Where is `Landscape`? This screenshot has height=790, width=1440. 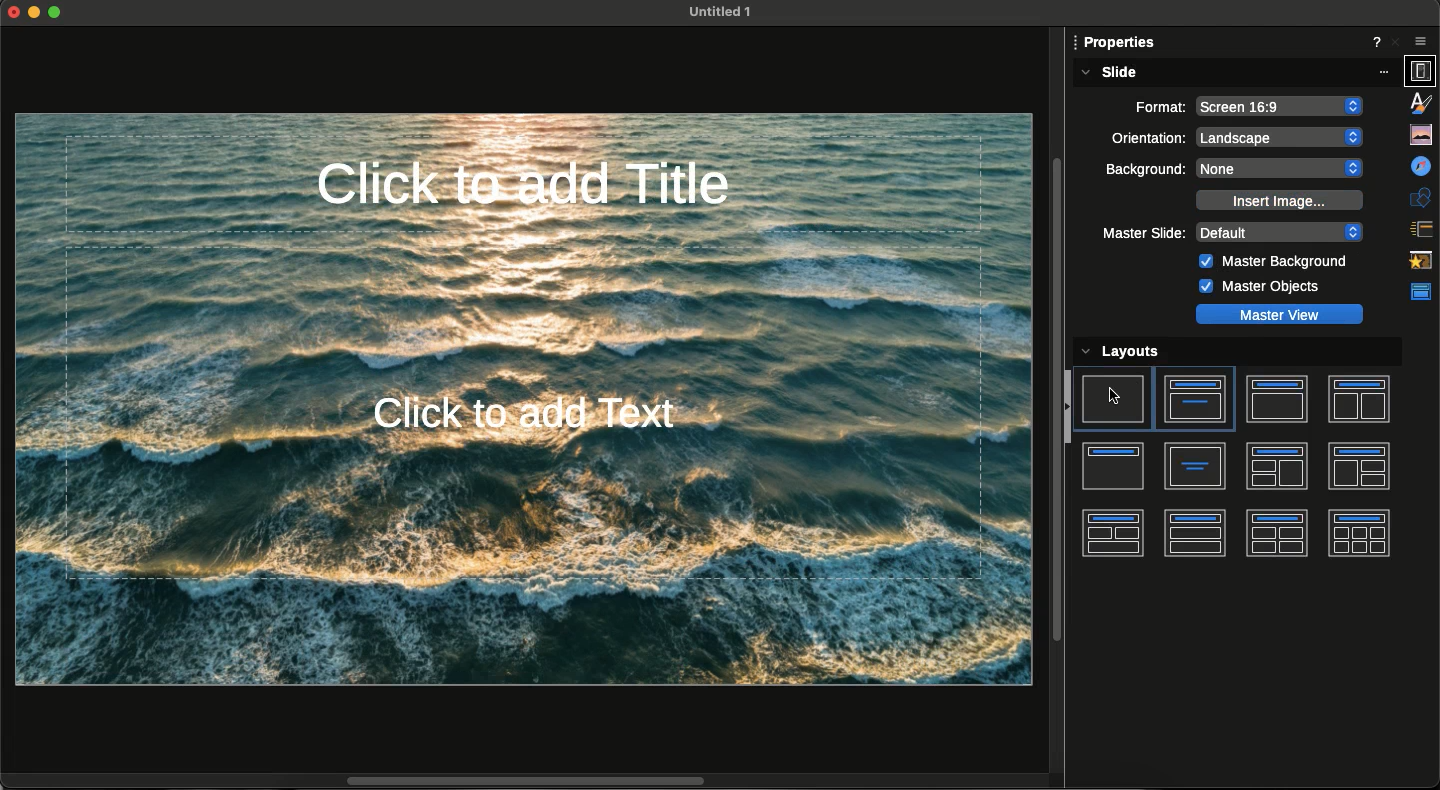 Landscape is located at coordinates (1282, 137).